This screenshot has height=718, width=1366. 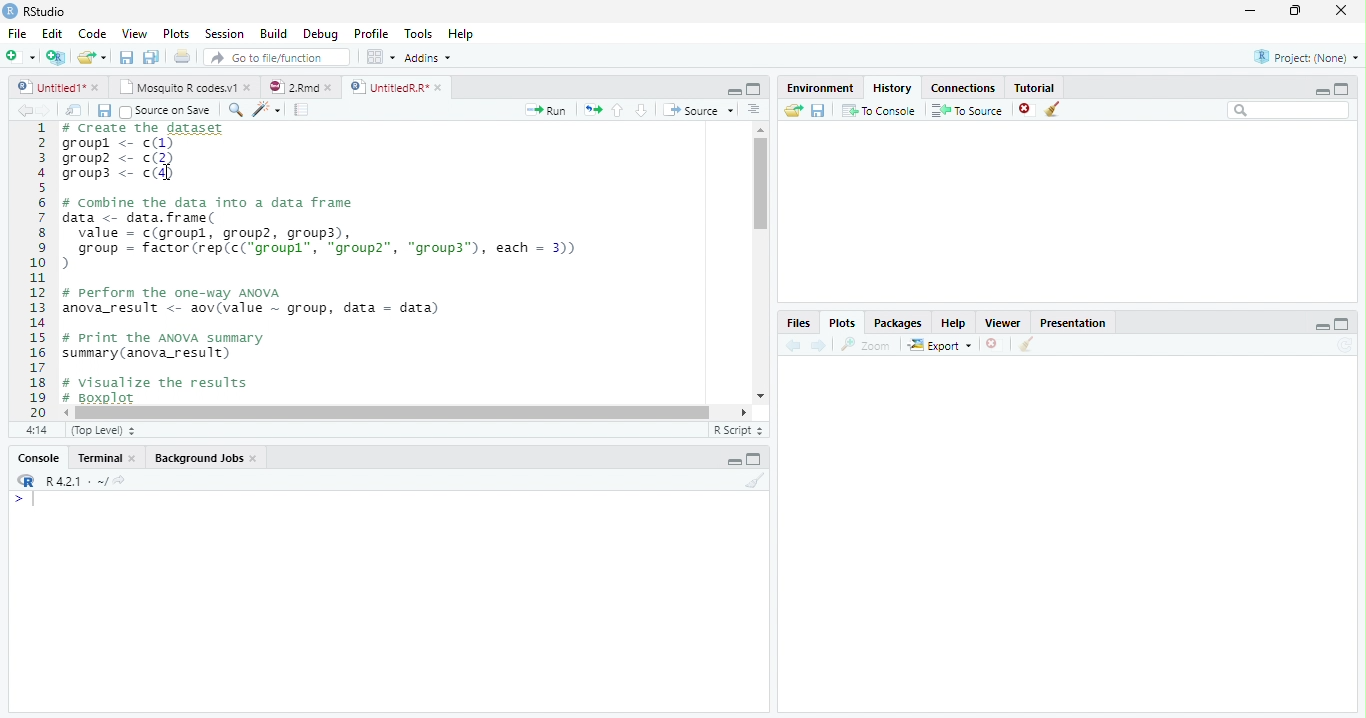 What do you see at coordinates (900, 323) in the screenshot?
I see `Packages` at bounding box center [900, 323].